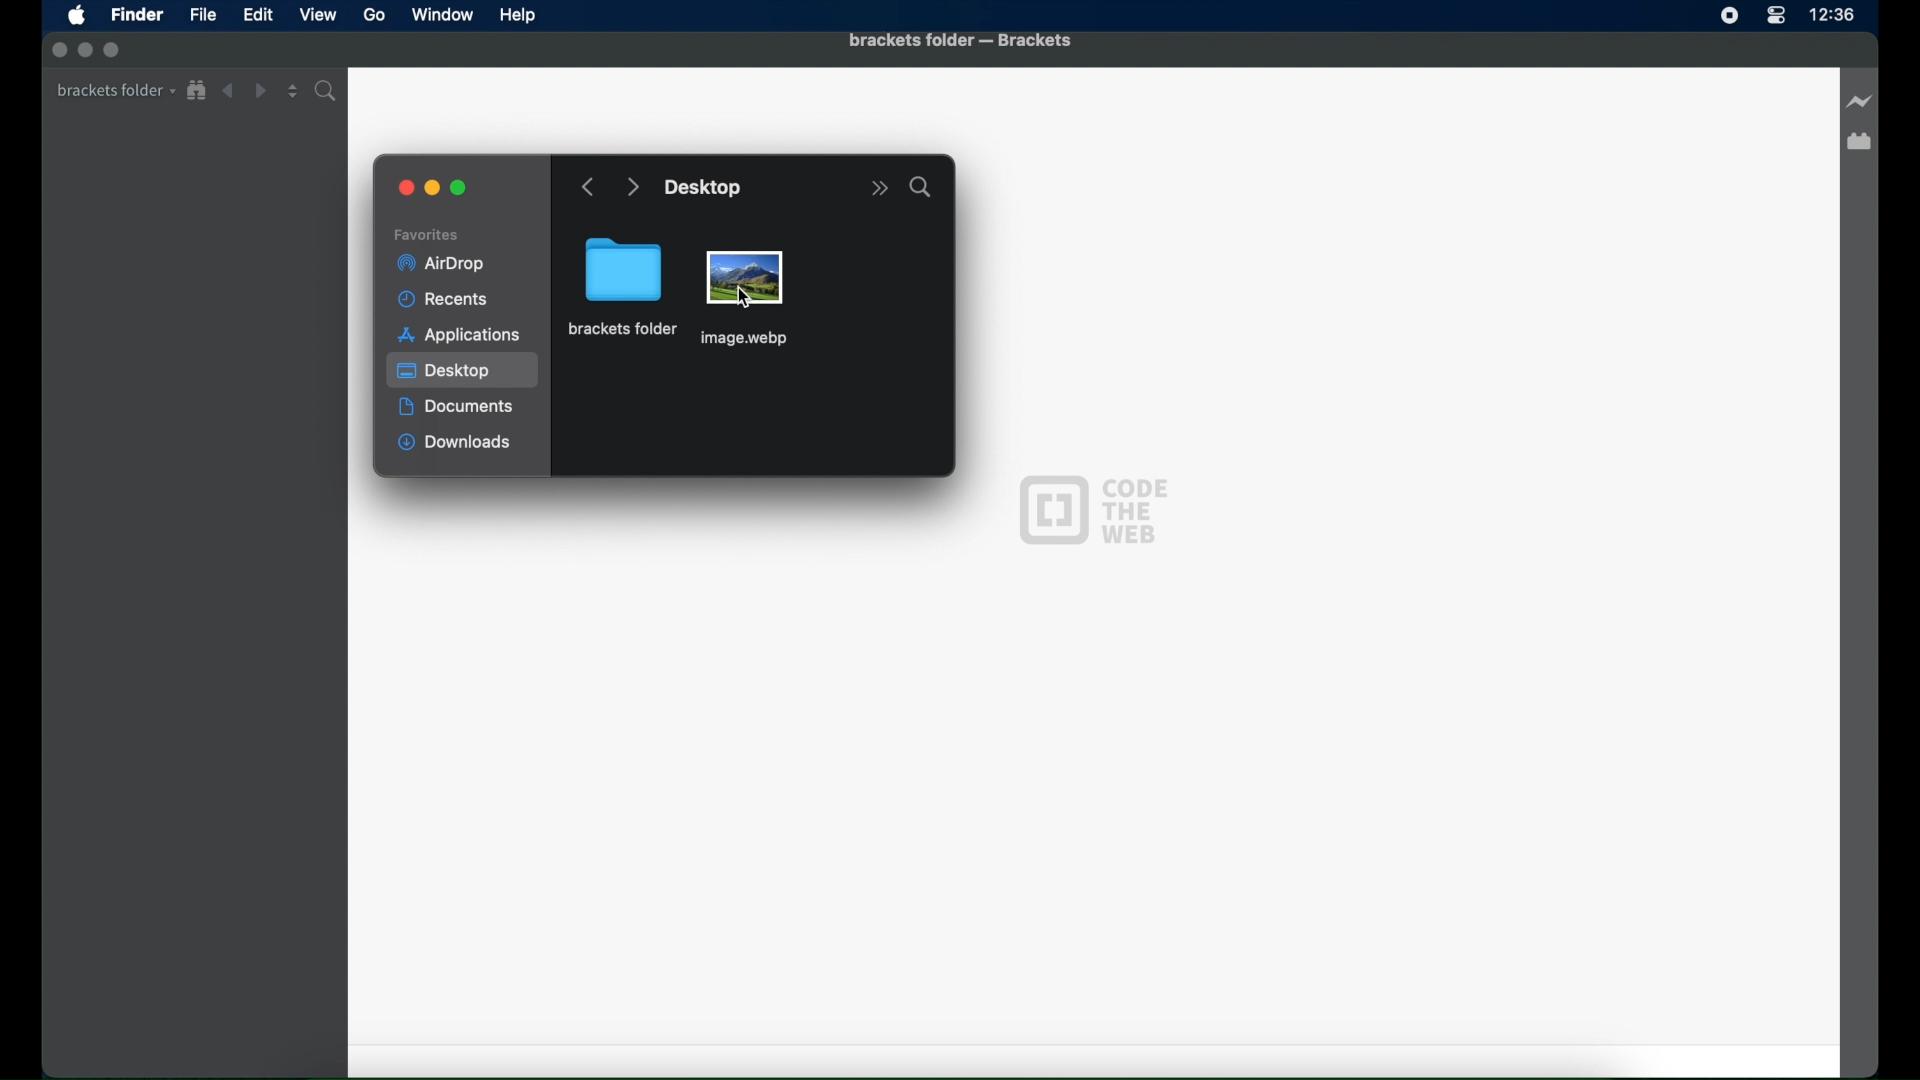  I want to click on show in file tree, so click(197, 91).